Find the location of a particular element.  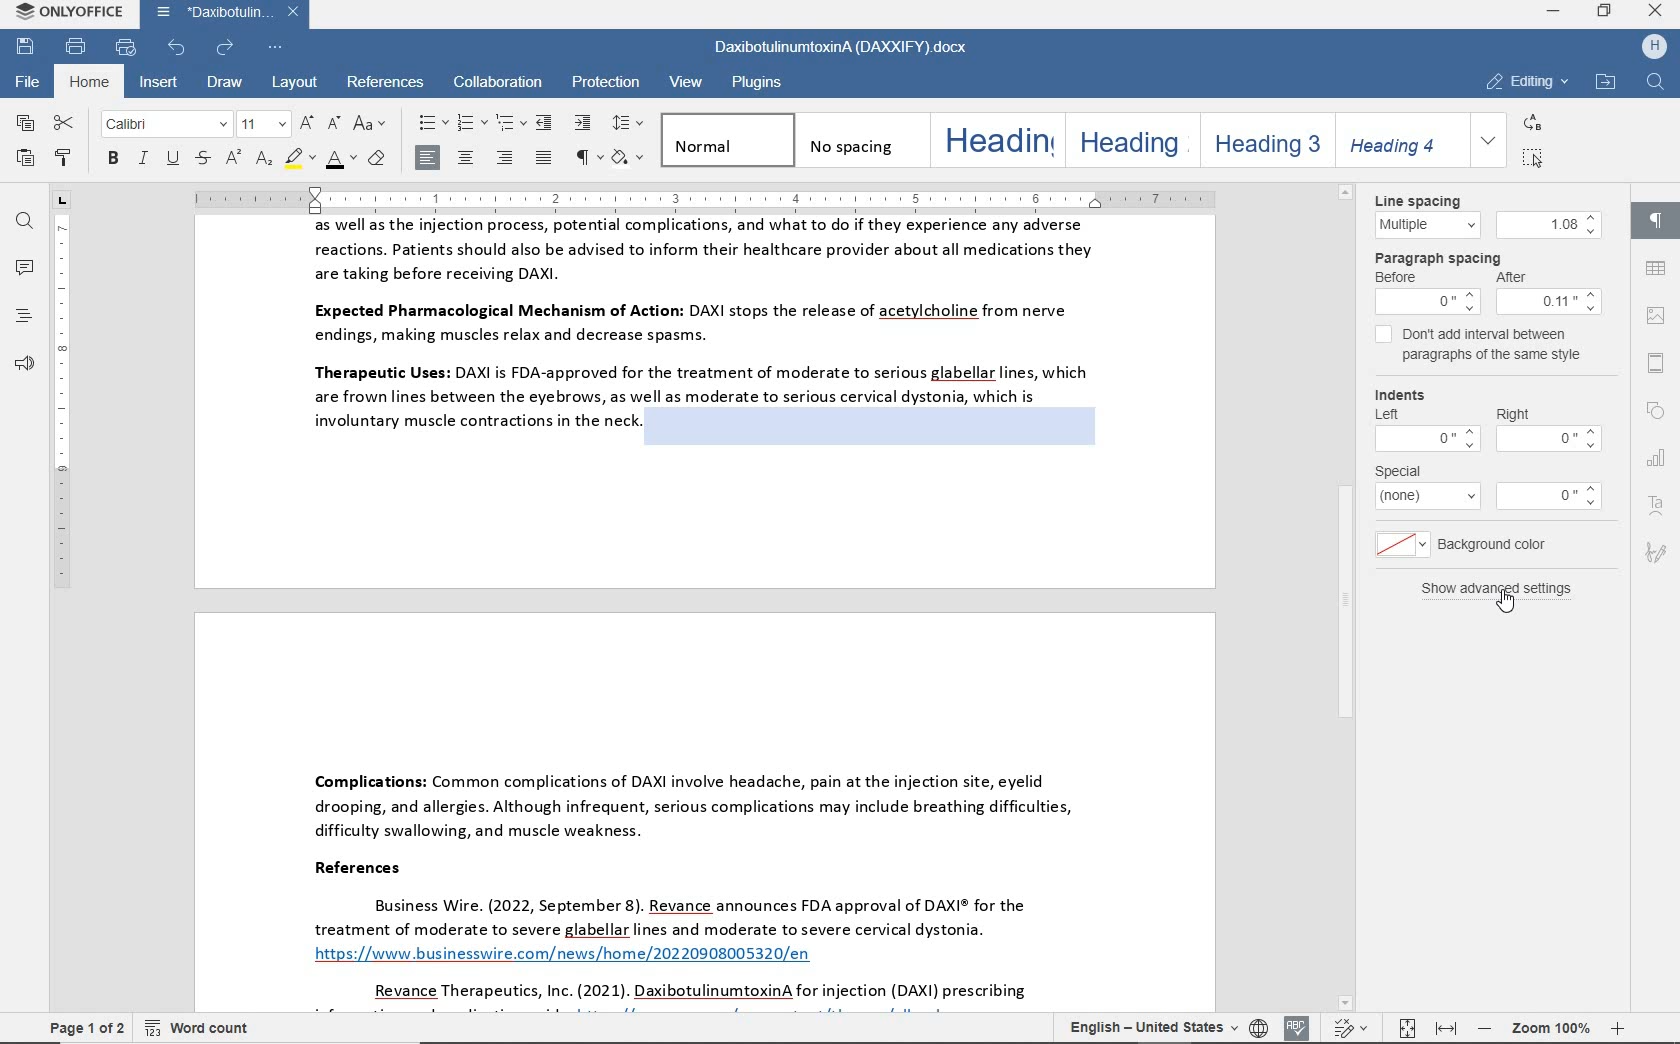

copy is located at coordinates (26, 125).